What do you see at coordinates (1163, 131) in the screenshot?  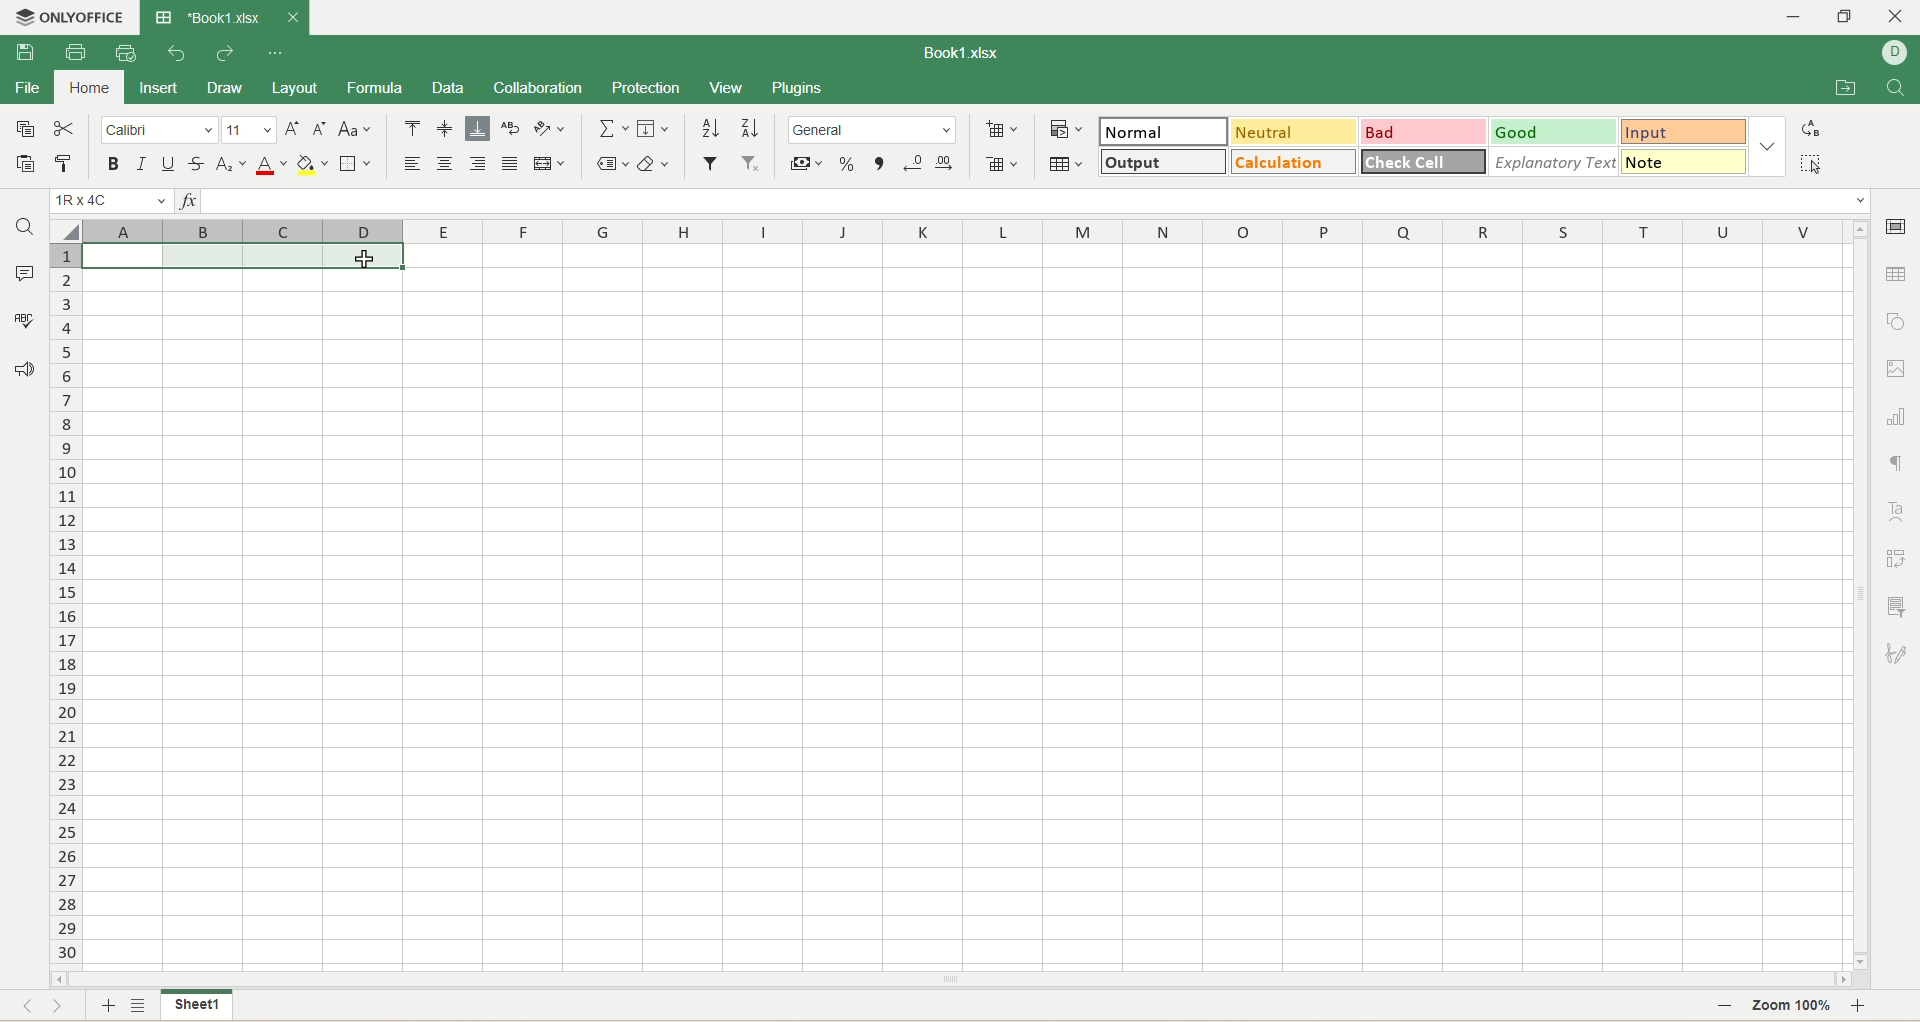 I see `normal` at bounding box center [1163, 131].